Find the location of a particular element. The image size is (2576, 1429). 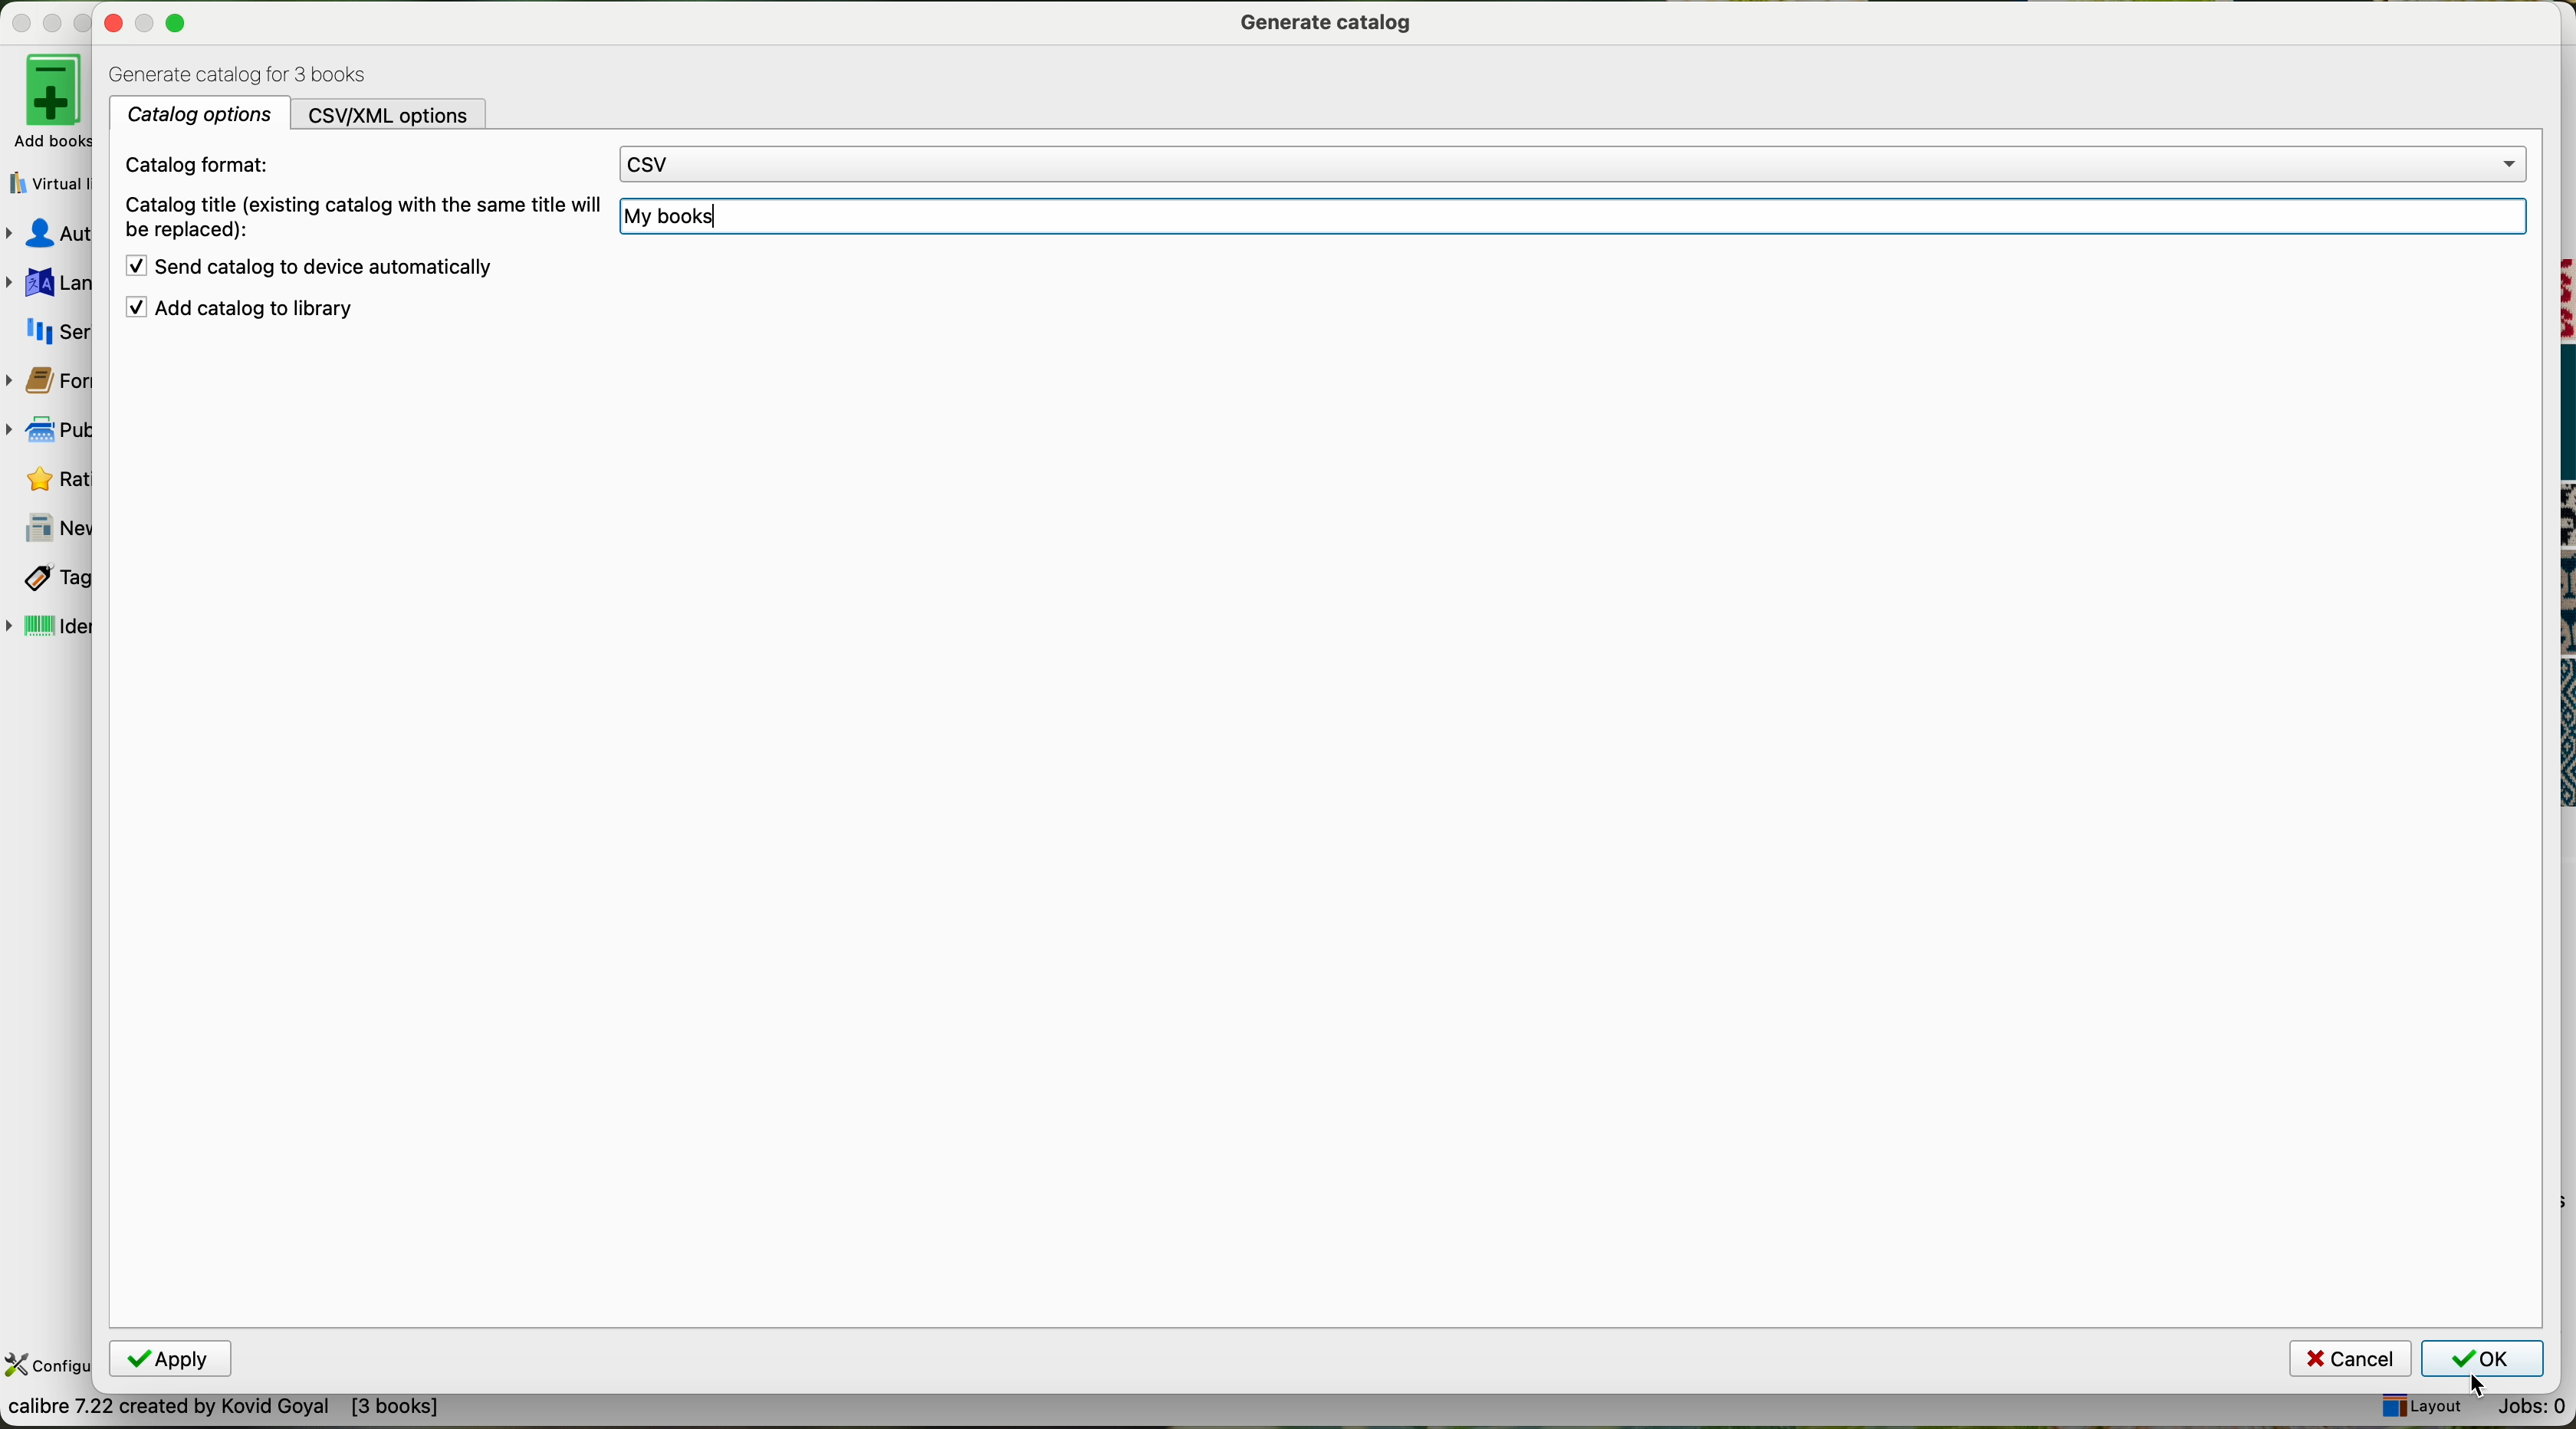

cancel is located at coordinates (2349, 1359).